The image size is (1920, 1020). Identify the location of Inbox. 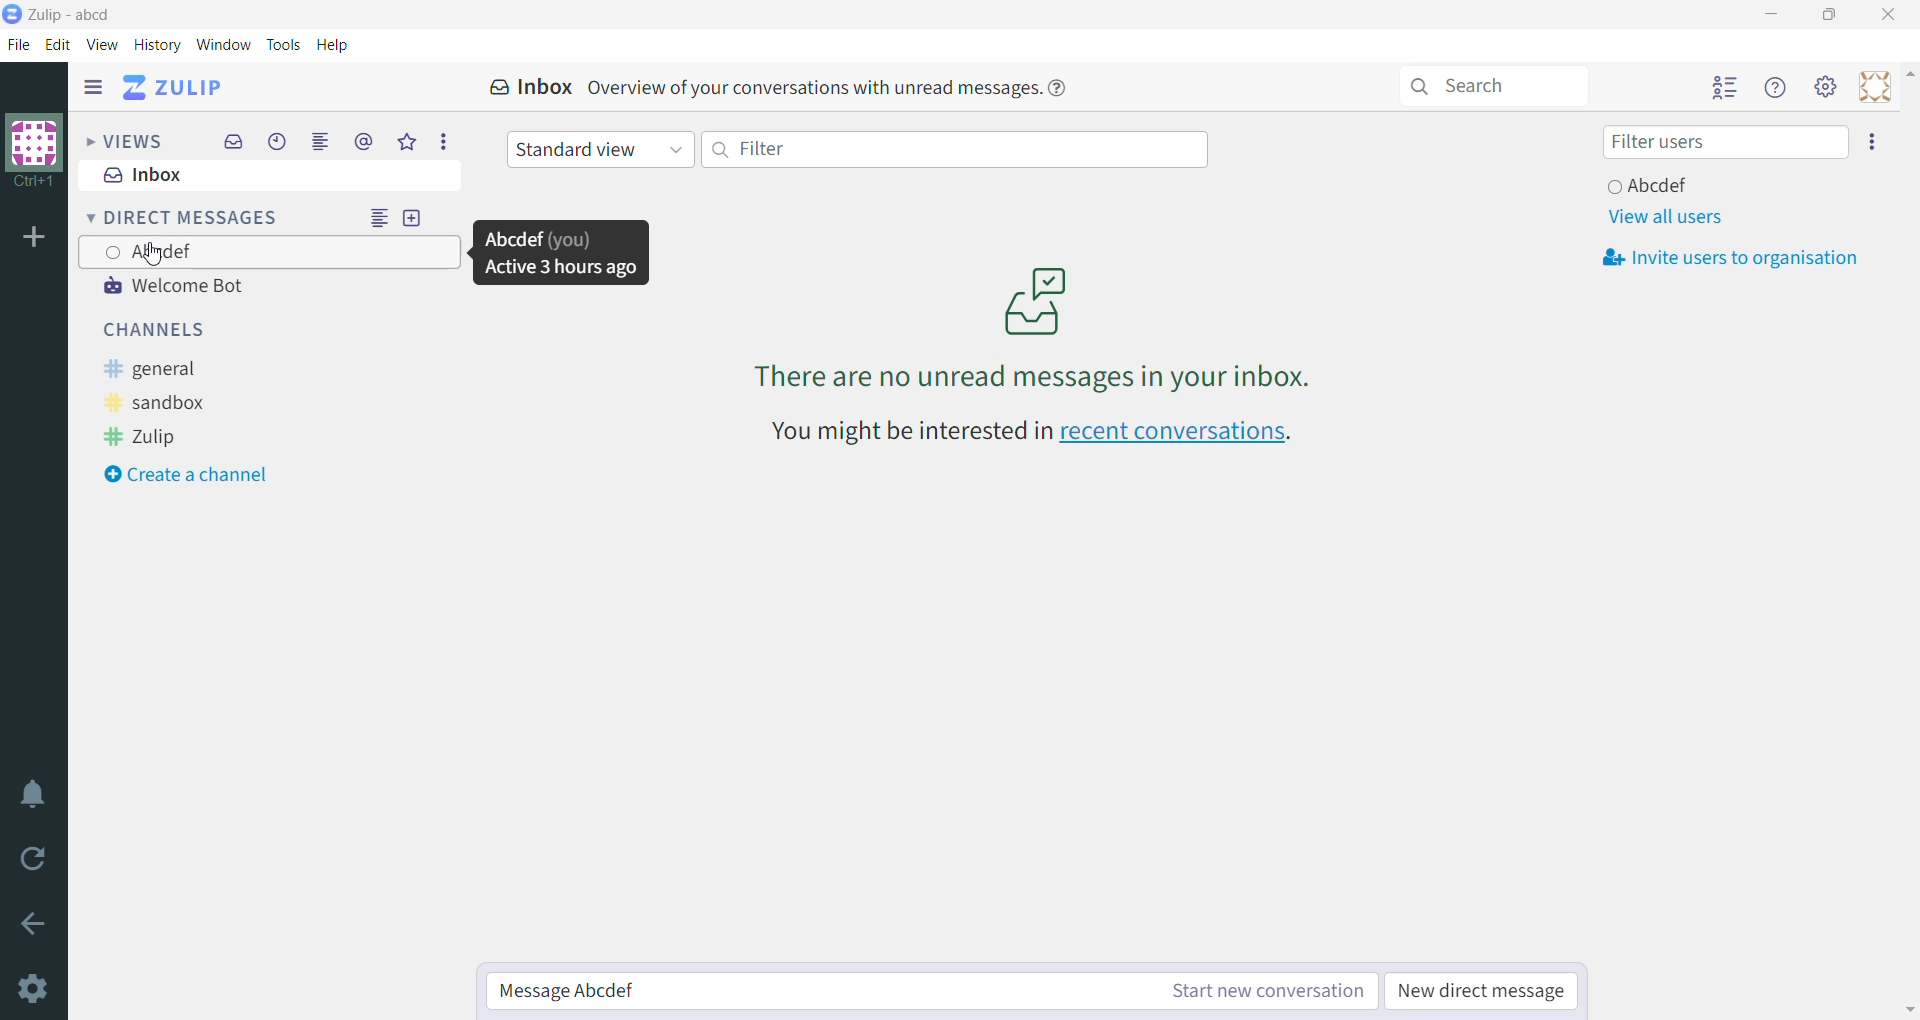
(268, 176).